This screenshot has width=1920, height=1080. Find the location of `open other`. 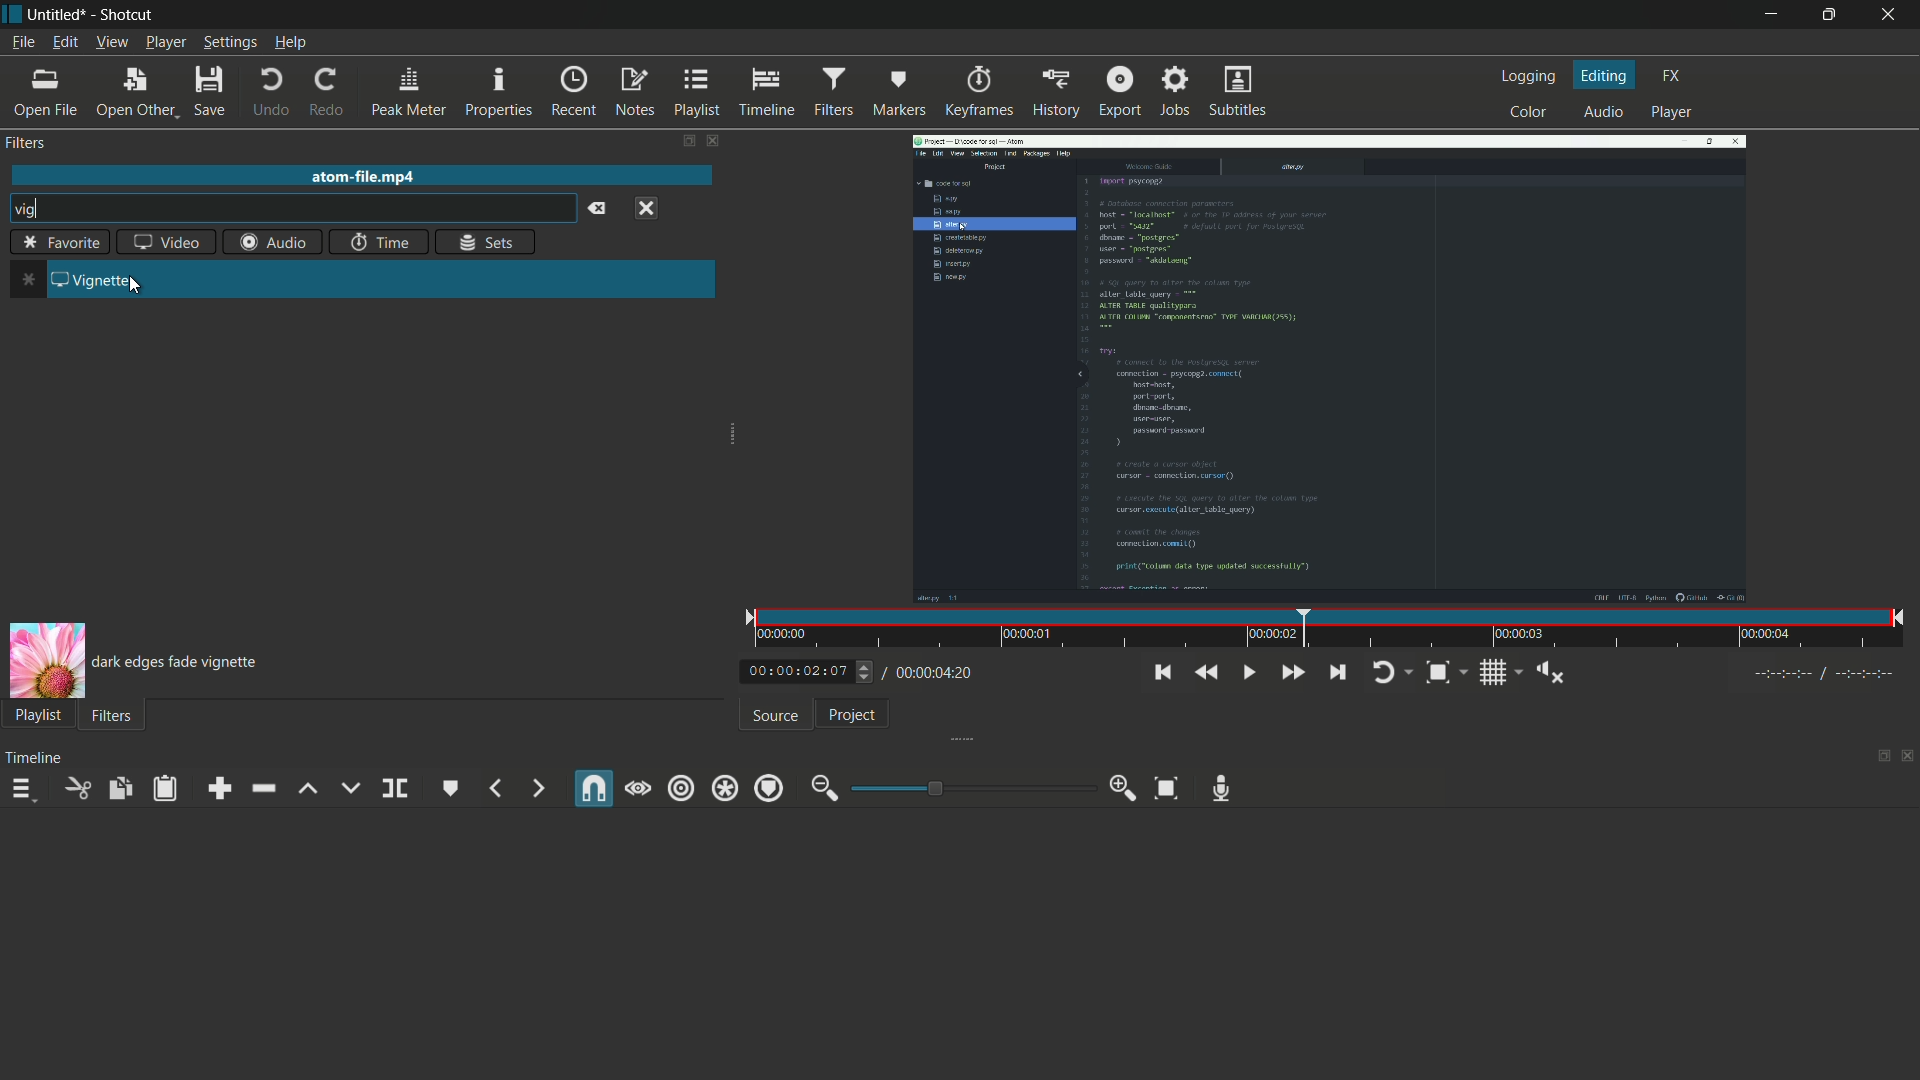

open other is located at coordinates (135, 92).